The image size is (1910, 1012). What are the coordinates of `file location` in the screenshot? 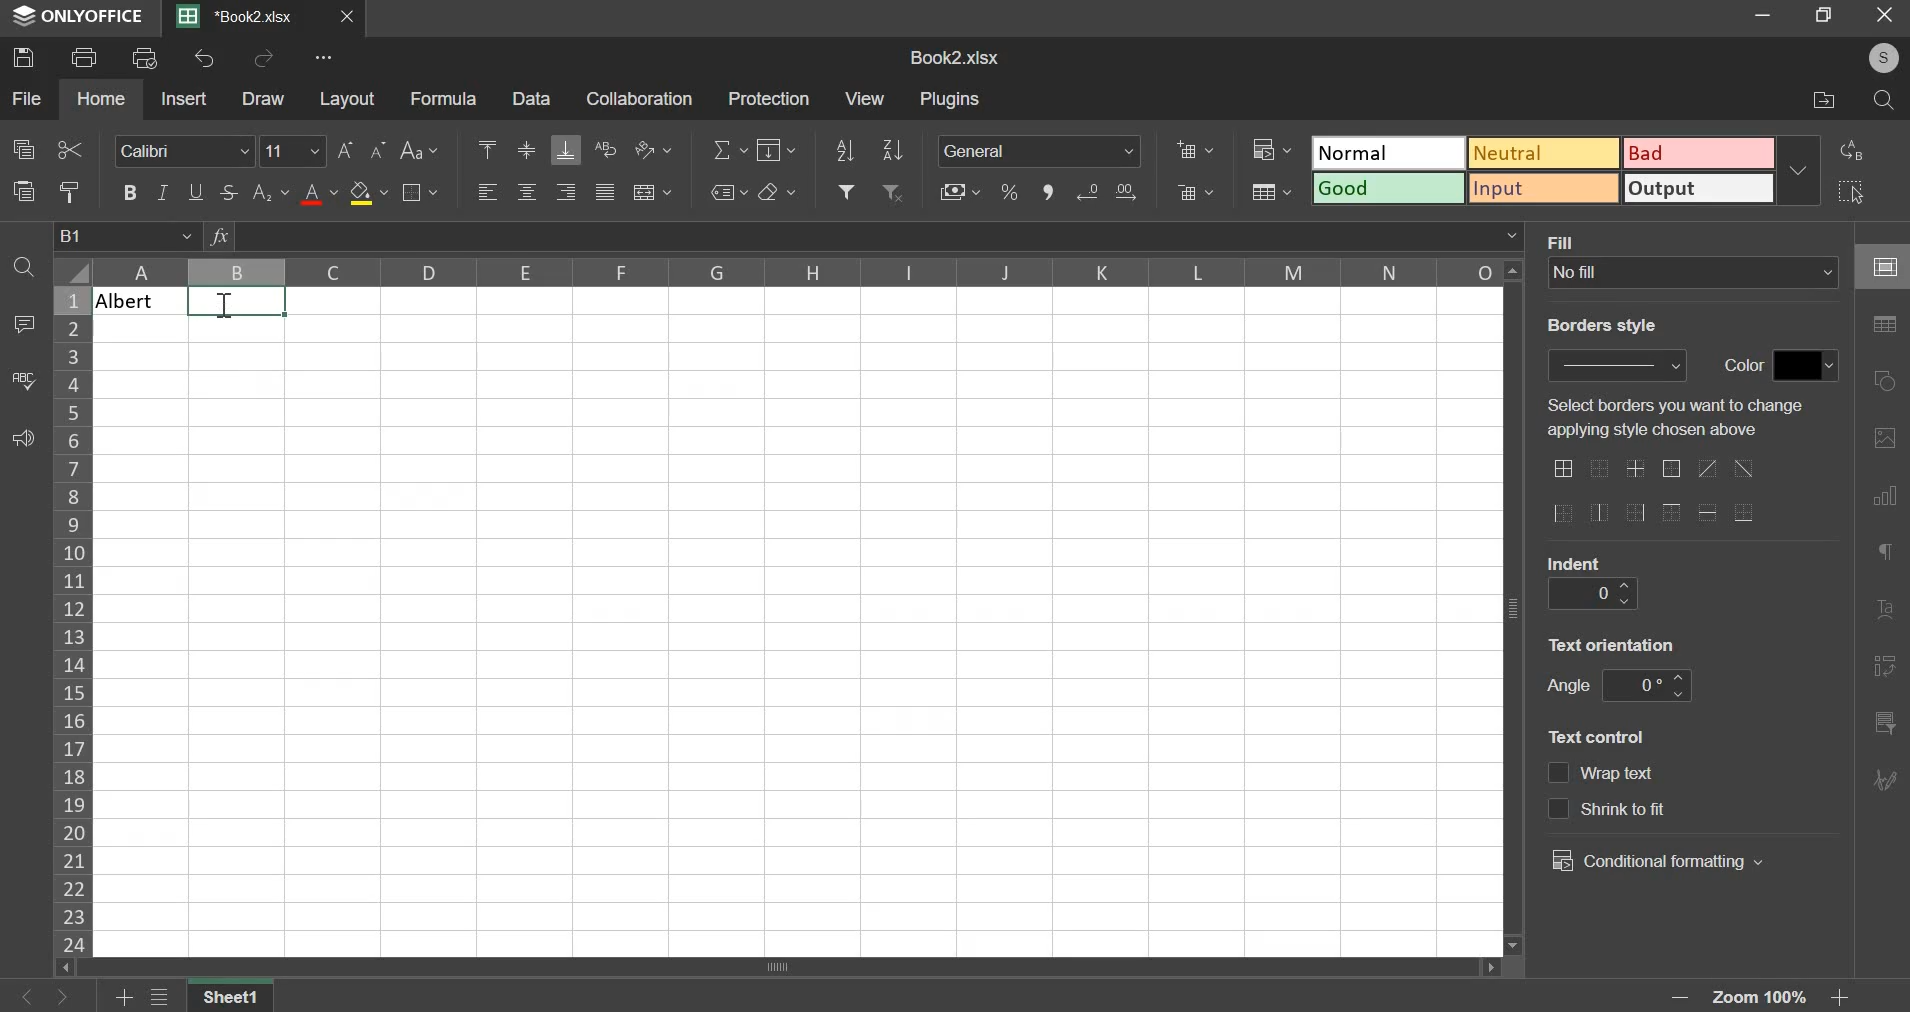 It's located at (1811, 97).